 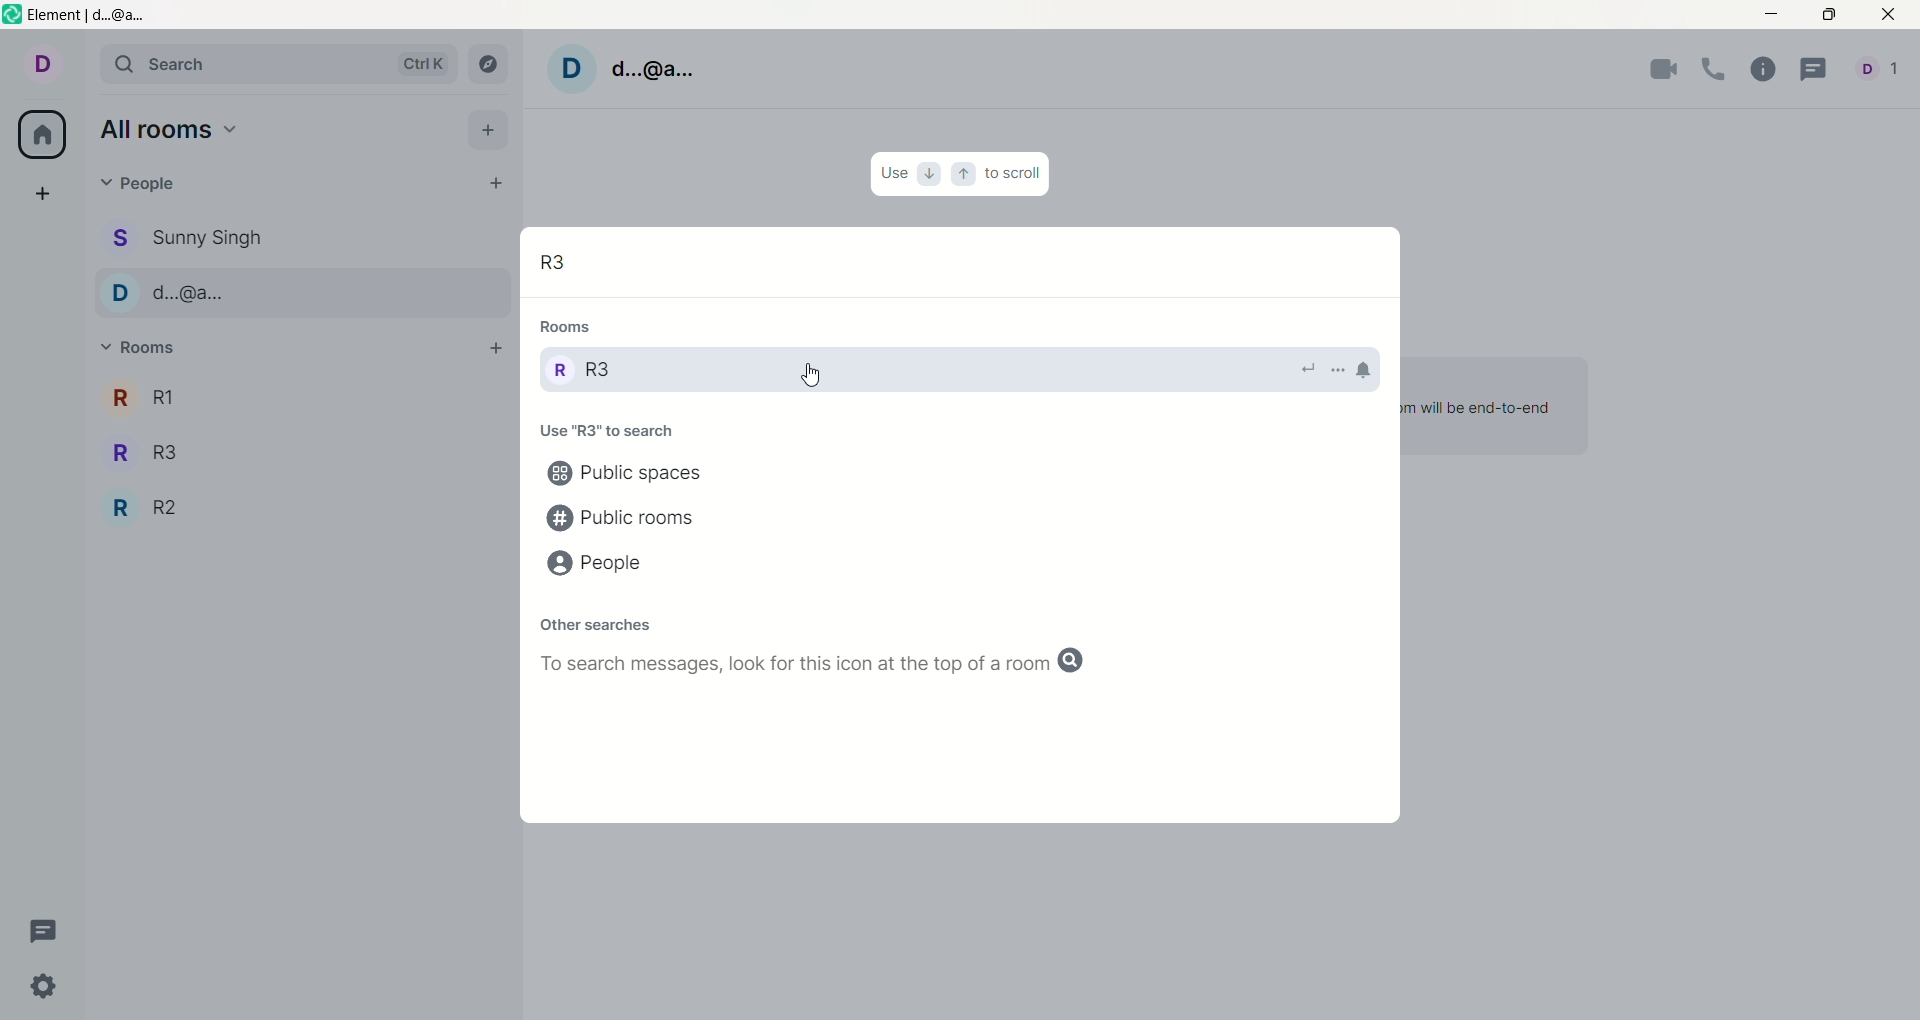 I want to click on threads, so click(x=1815, y=68).